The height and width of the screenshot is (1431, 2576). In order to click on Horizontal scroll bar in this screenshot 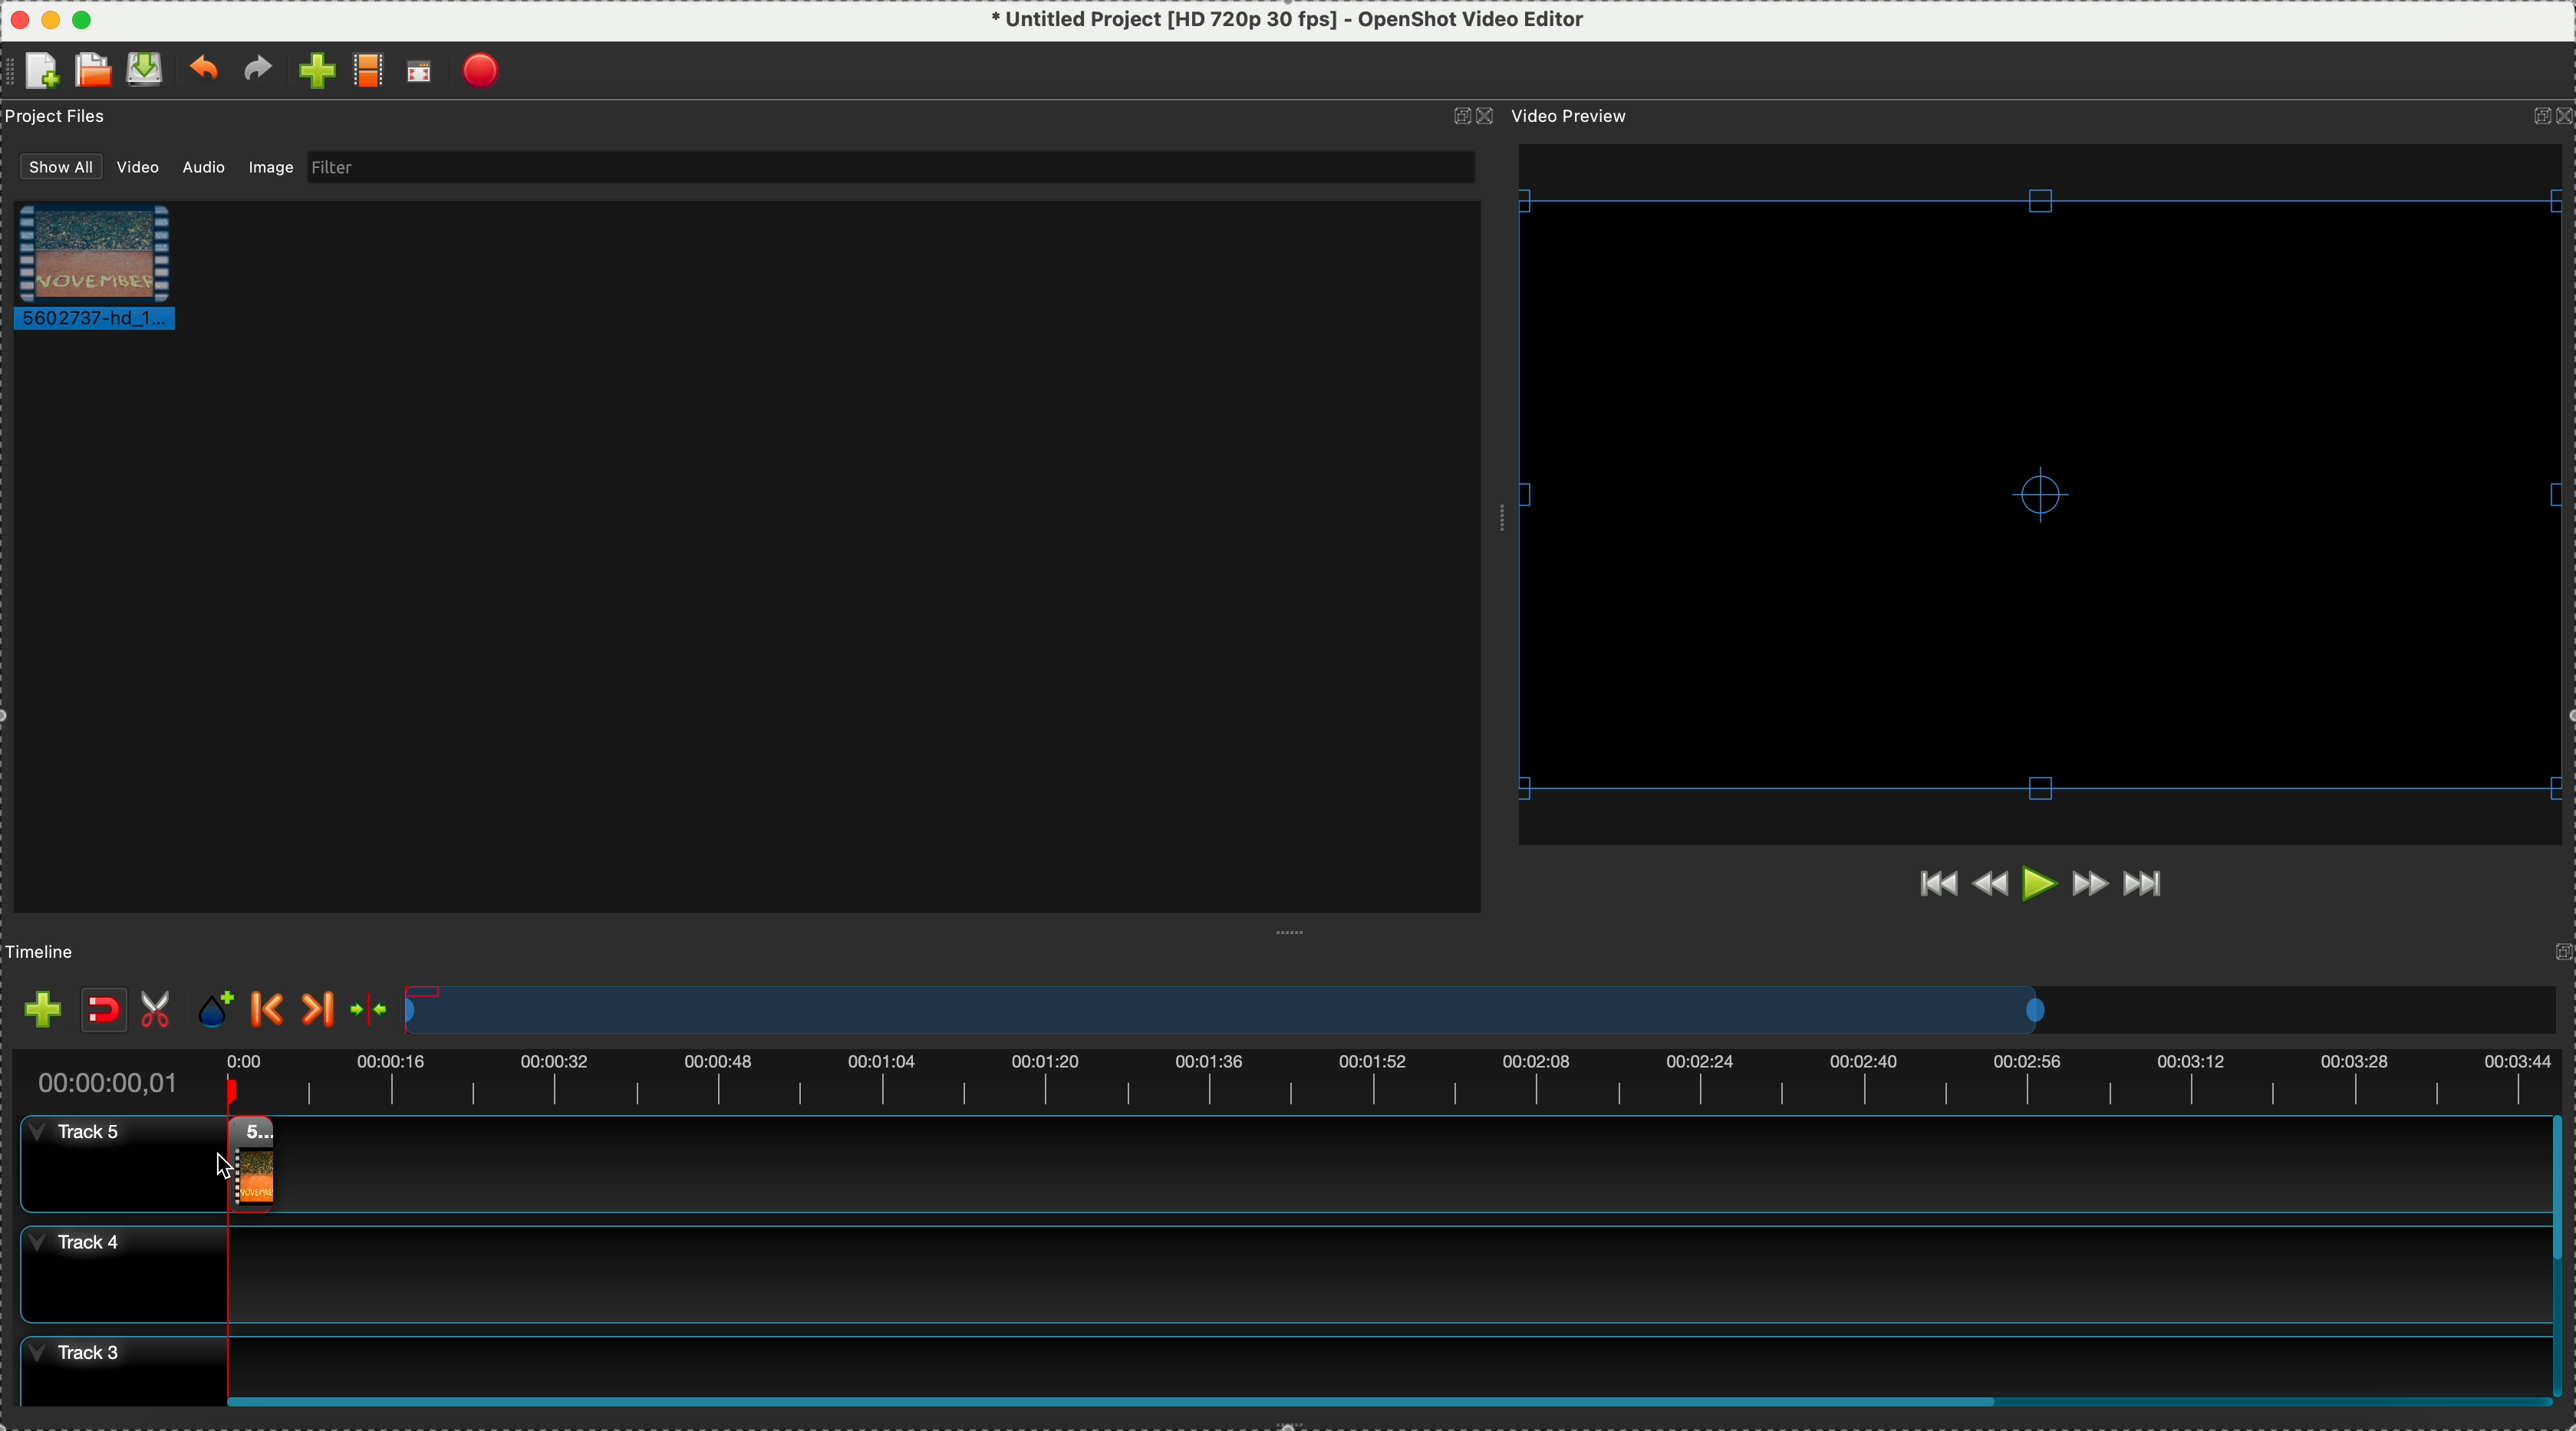, I will do `click(1389, 1402)`.